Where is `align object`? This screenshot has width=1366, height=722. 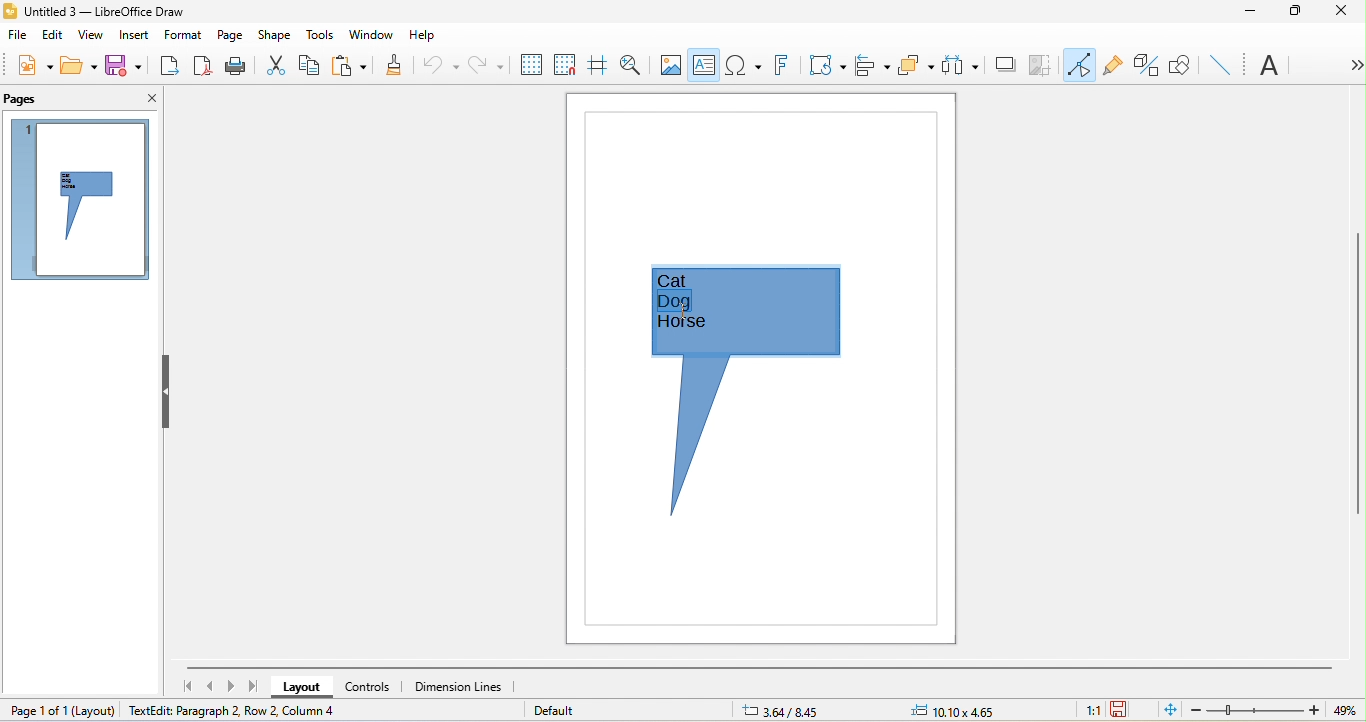
align object is located at coordinates (870, 63).